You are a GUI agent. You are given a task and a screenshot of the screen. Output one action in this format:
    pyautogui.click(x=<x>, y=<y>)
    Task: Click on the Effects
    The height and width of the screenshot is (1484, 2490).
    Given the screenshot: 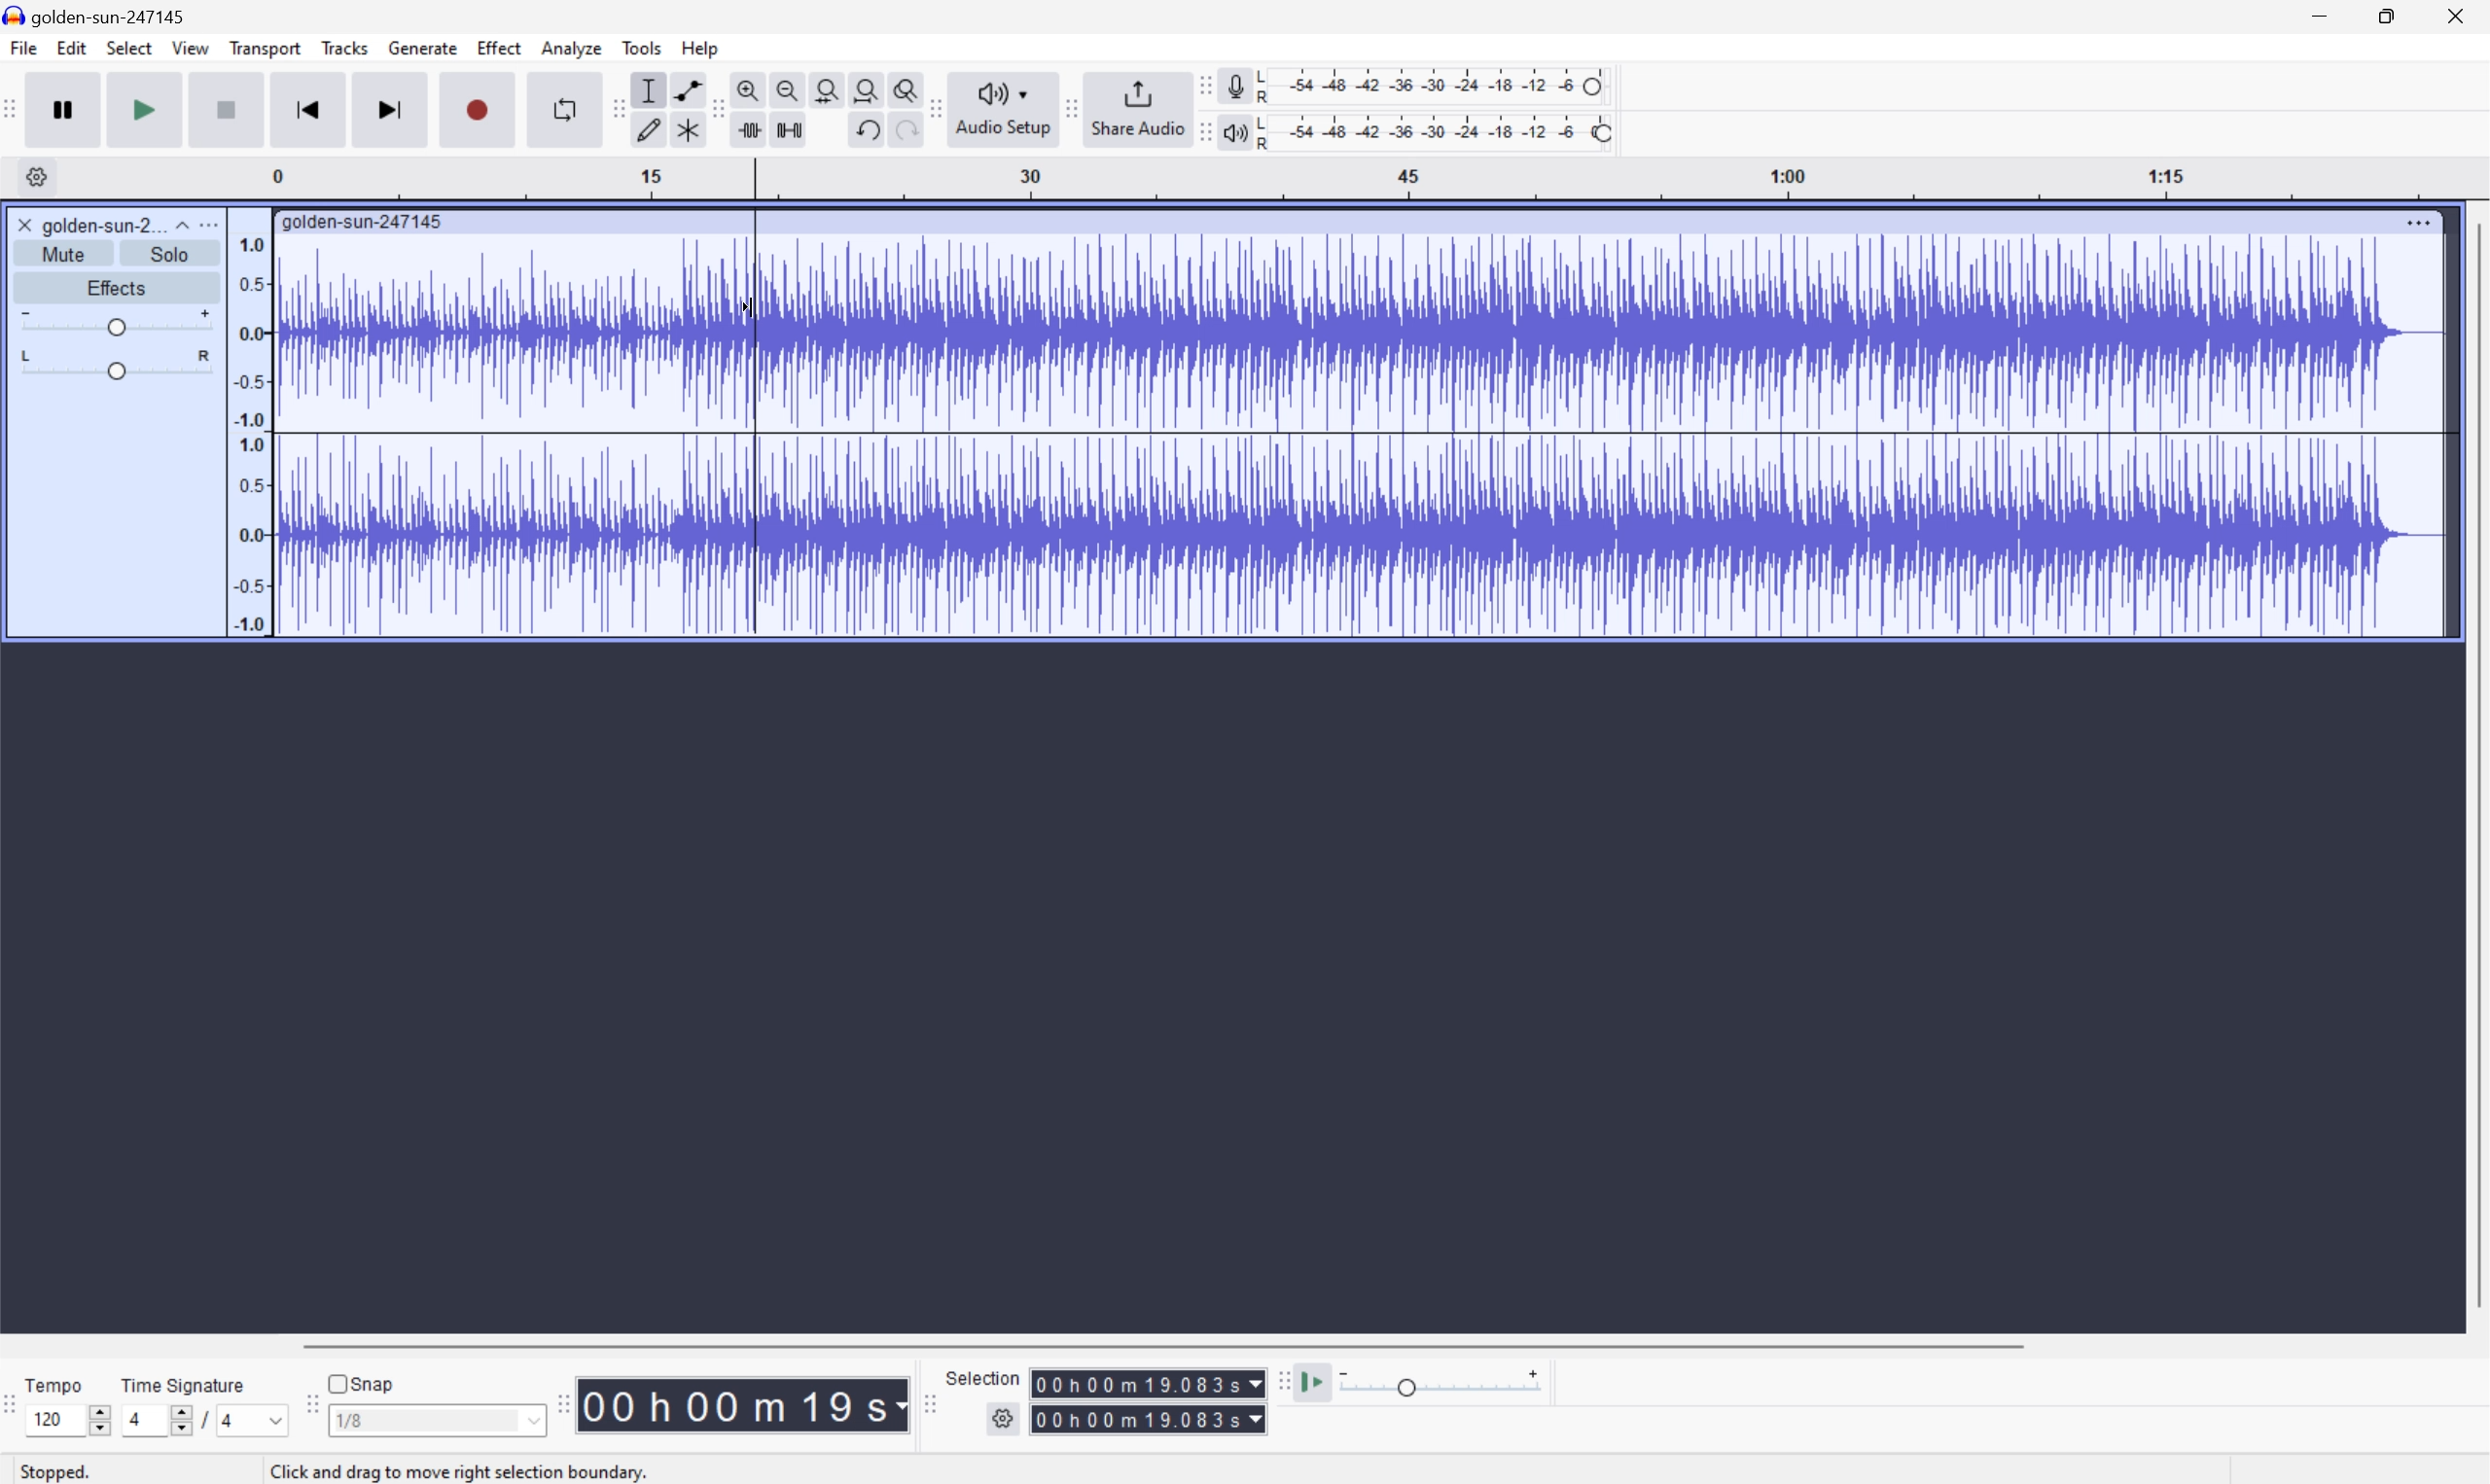 What is the action you would take?
    pyautogui.click(x=117, y=286)
    